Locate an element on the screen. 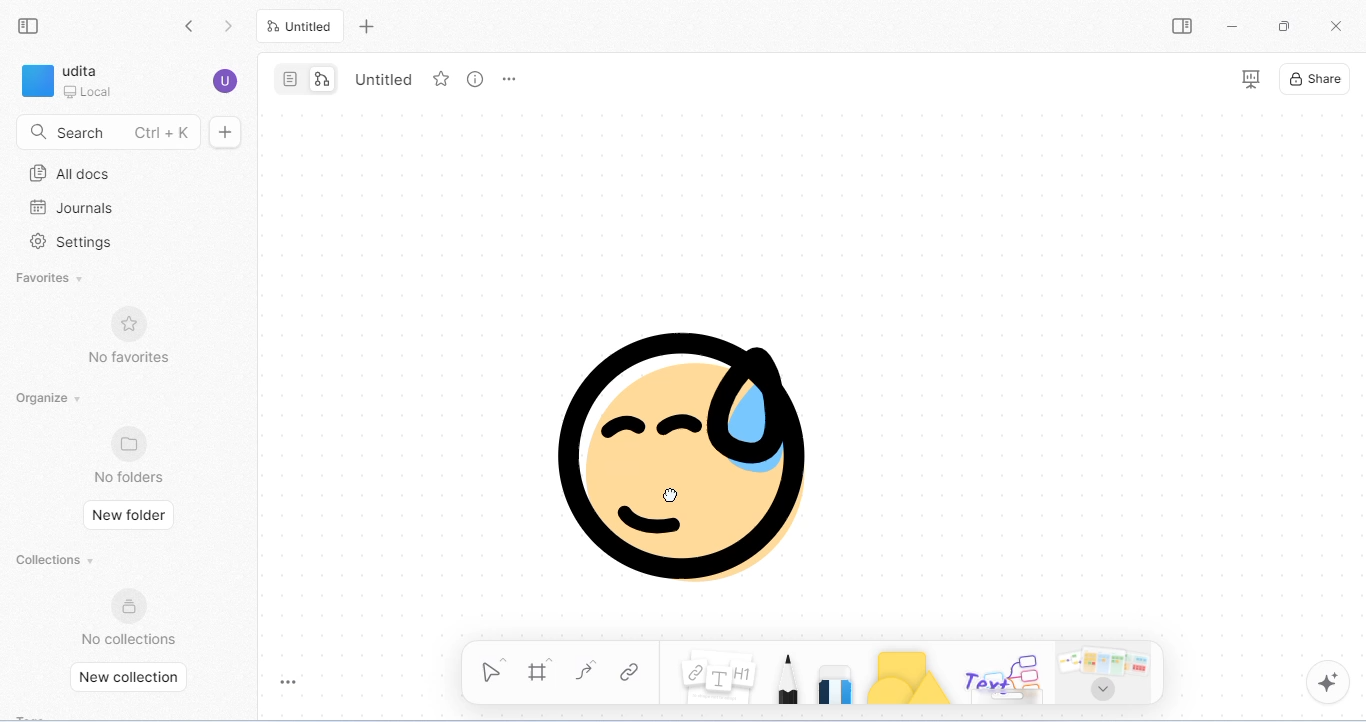 The height and width of the screenshot is (722, 1366). new doc is located at coordinates (225, 131).